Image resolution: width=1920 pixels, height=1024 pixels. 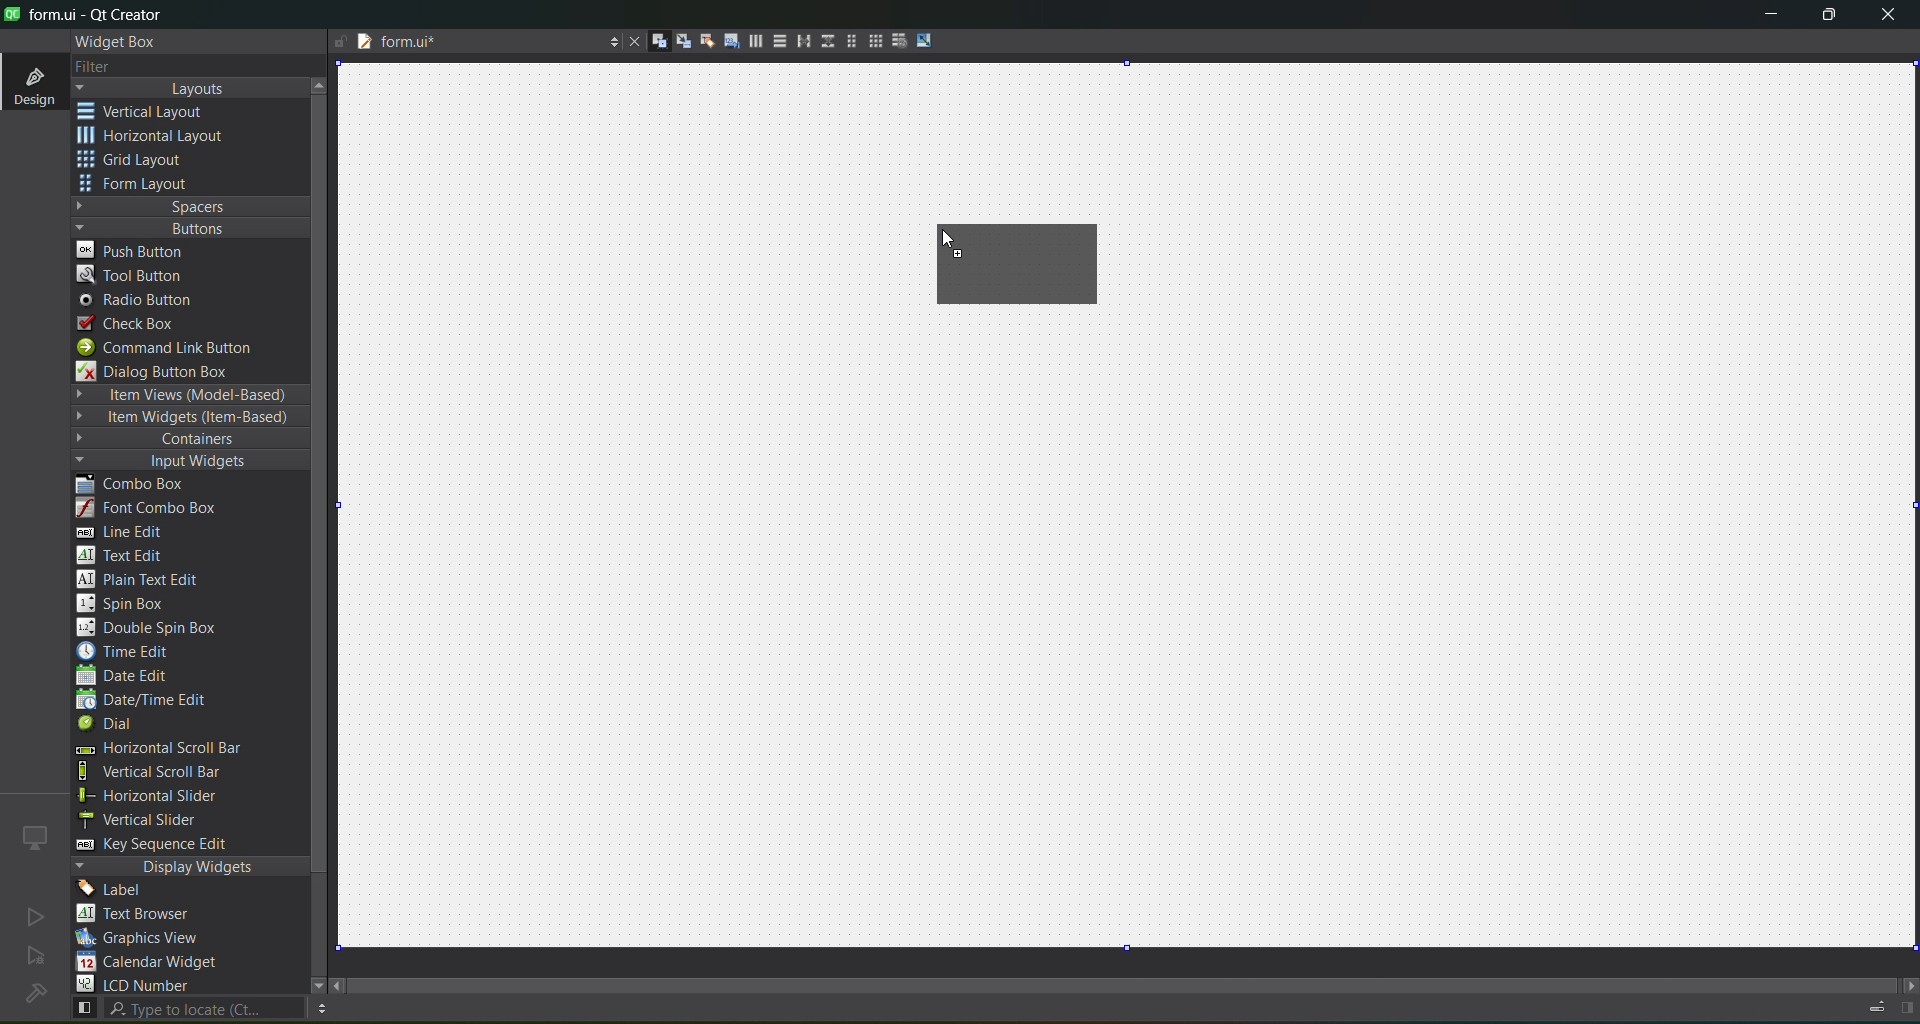 What do you see at coordinates (138, 984) in the screenshot?
I see `lcd number` at bounding box center [138, 984].